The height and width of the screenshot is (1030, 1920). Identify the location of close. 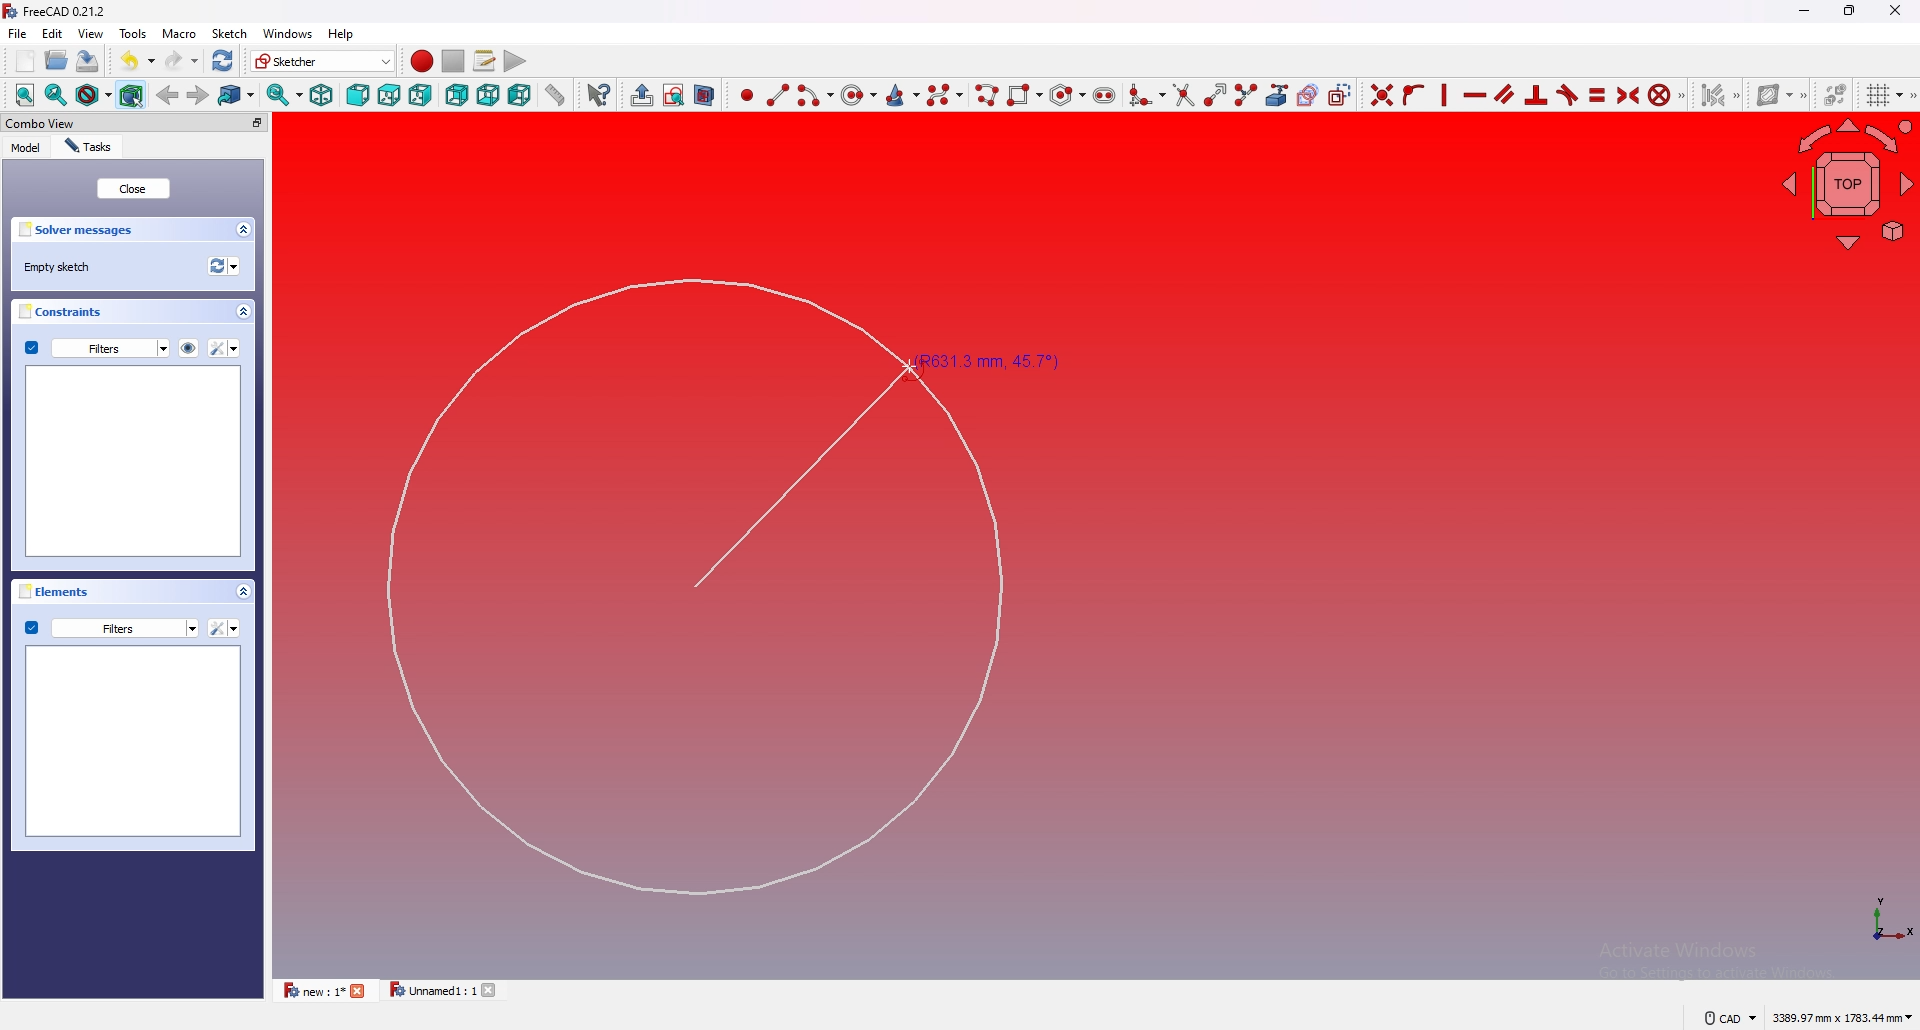
(360, 991).